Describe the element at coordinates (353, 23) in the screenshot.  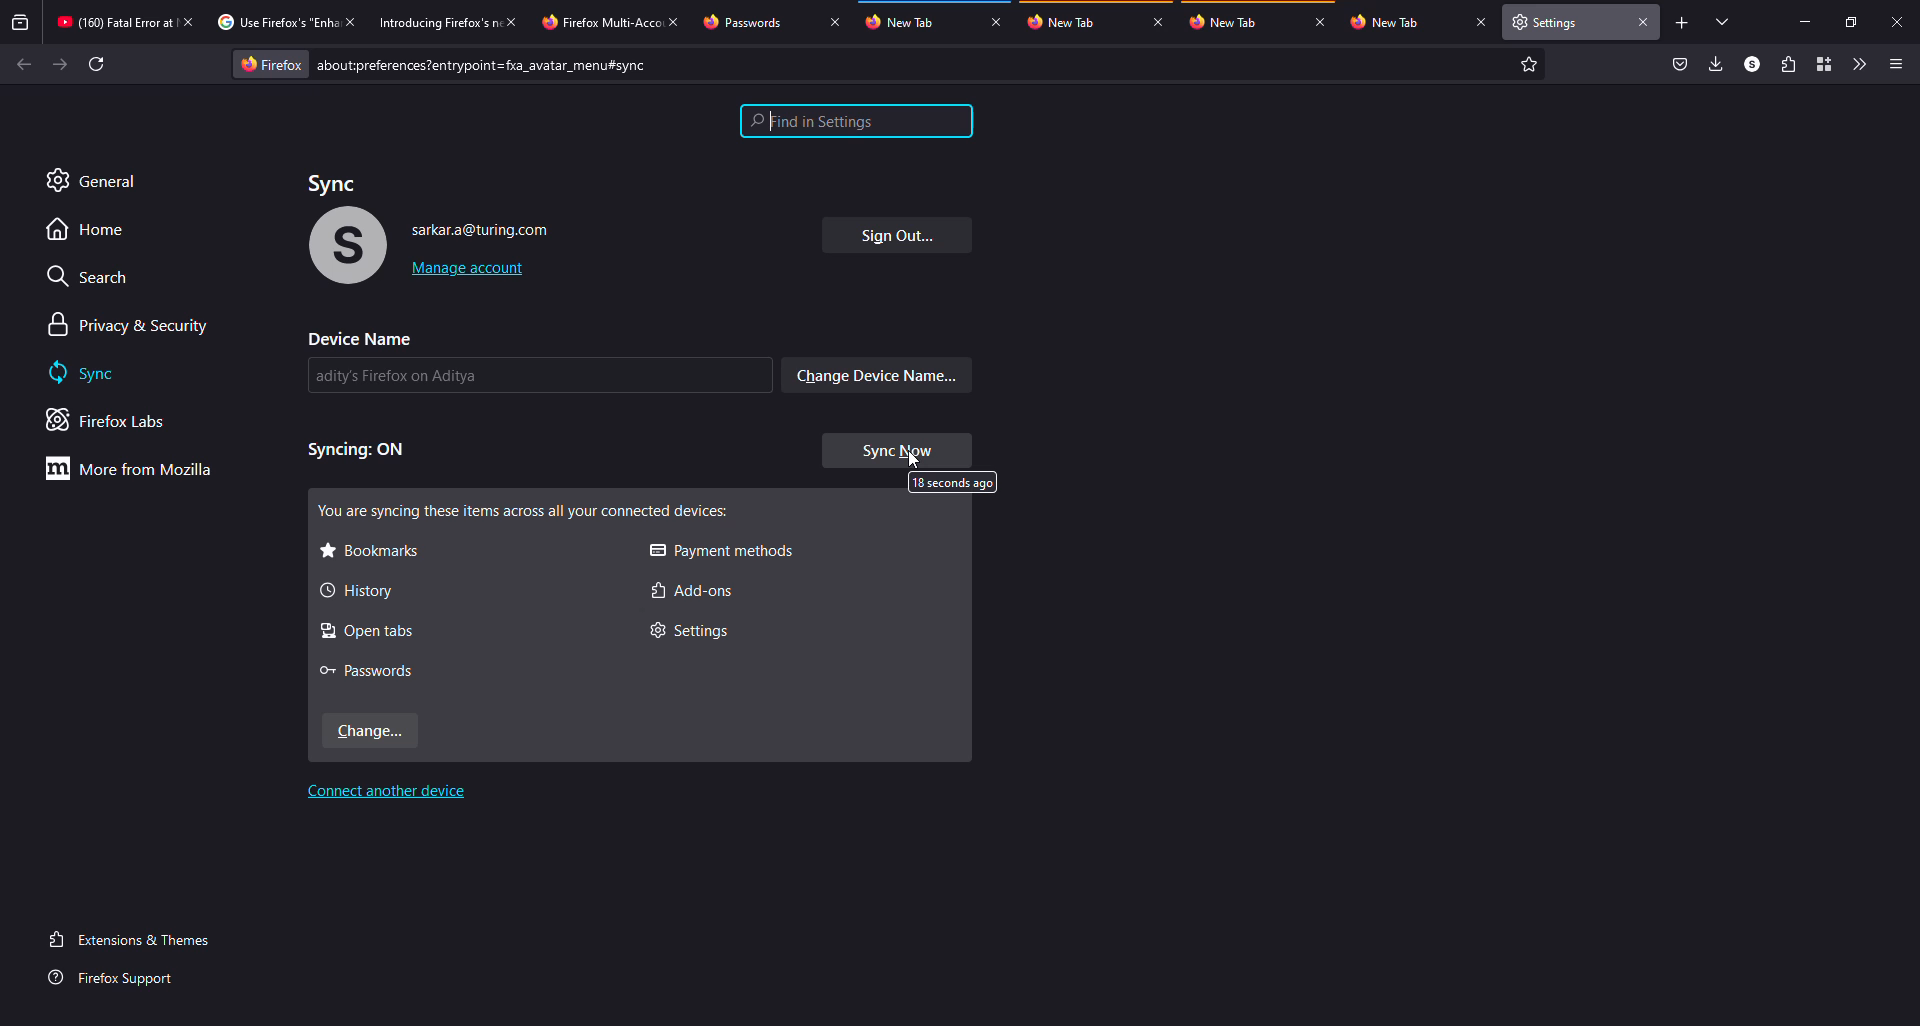
I see `close` at that location.